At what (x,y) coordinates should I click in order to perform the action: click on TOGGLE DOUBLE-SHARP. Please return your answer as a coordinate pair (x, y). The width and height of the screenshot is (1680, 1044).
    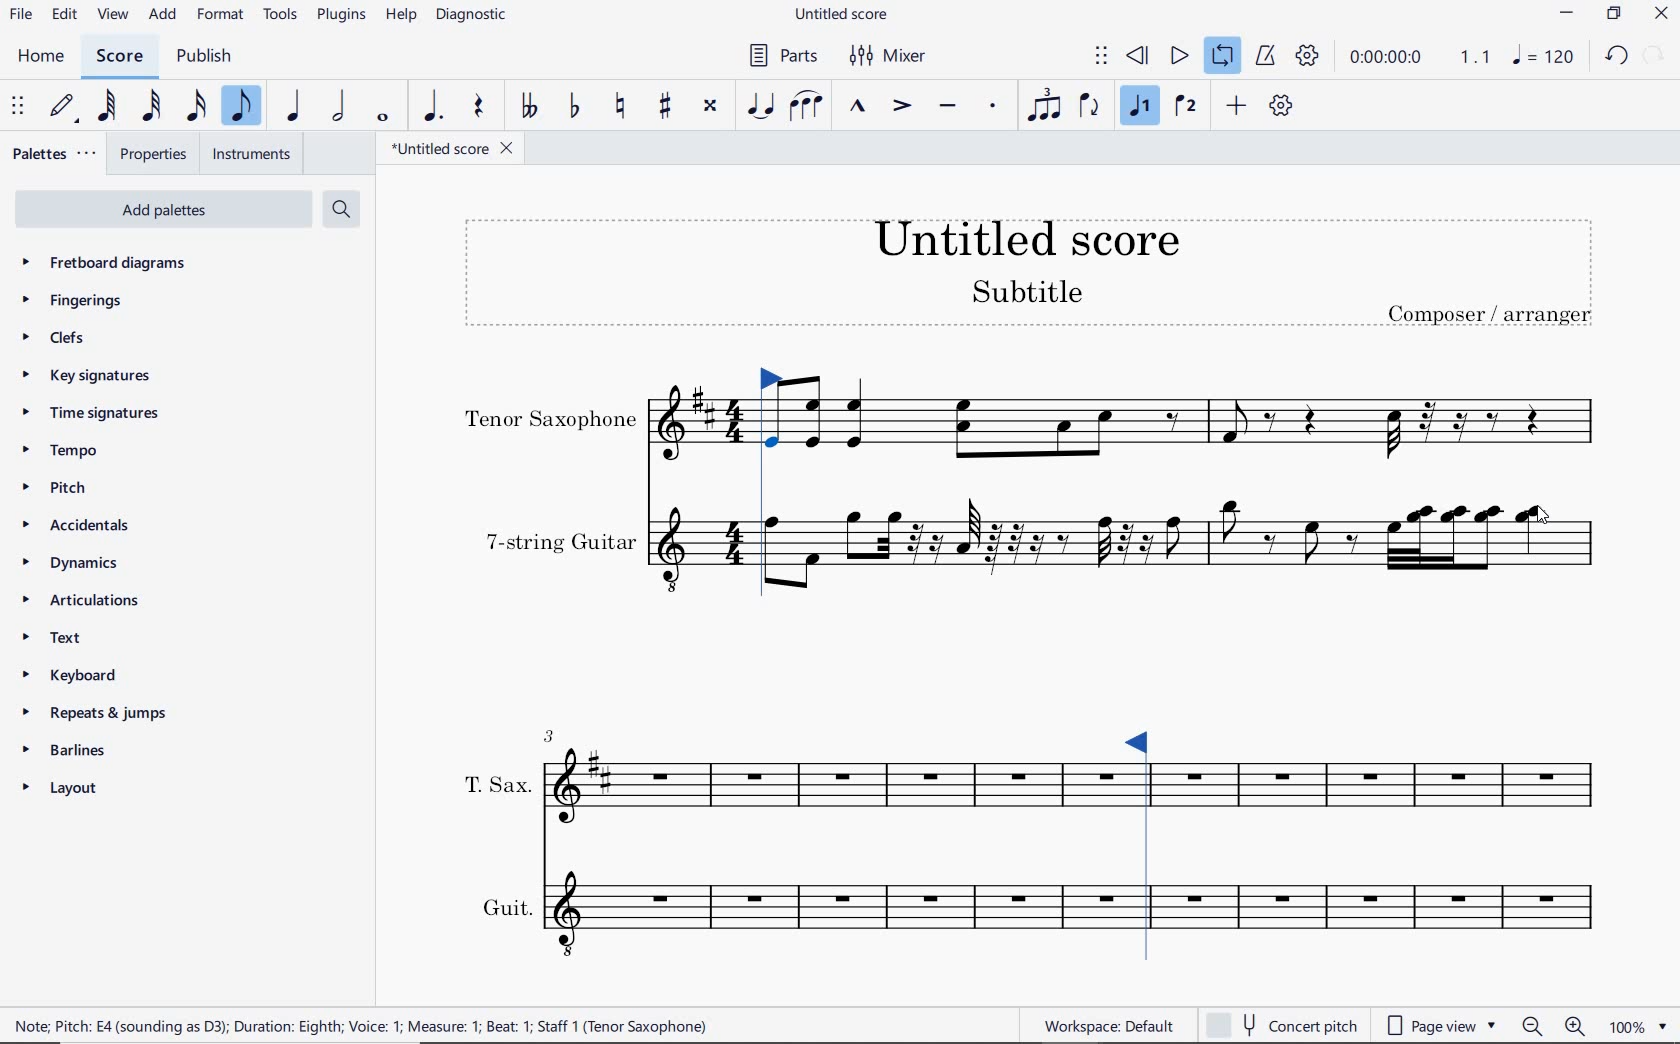
    Looking at the image, I should click on (710, 107).